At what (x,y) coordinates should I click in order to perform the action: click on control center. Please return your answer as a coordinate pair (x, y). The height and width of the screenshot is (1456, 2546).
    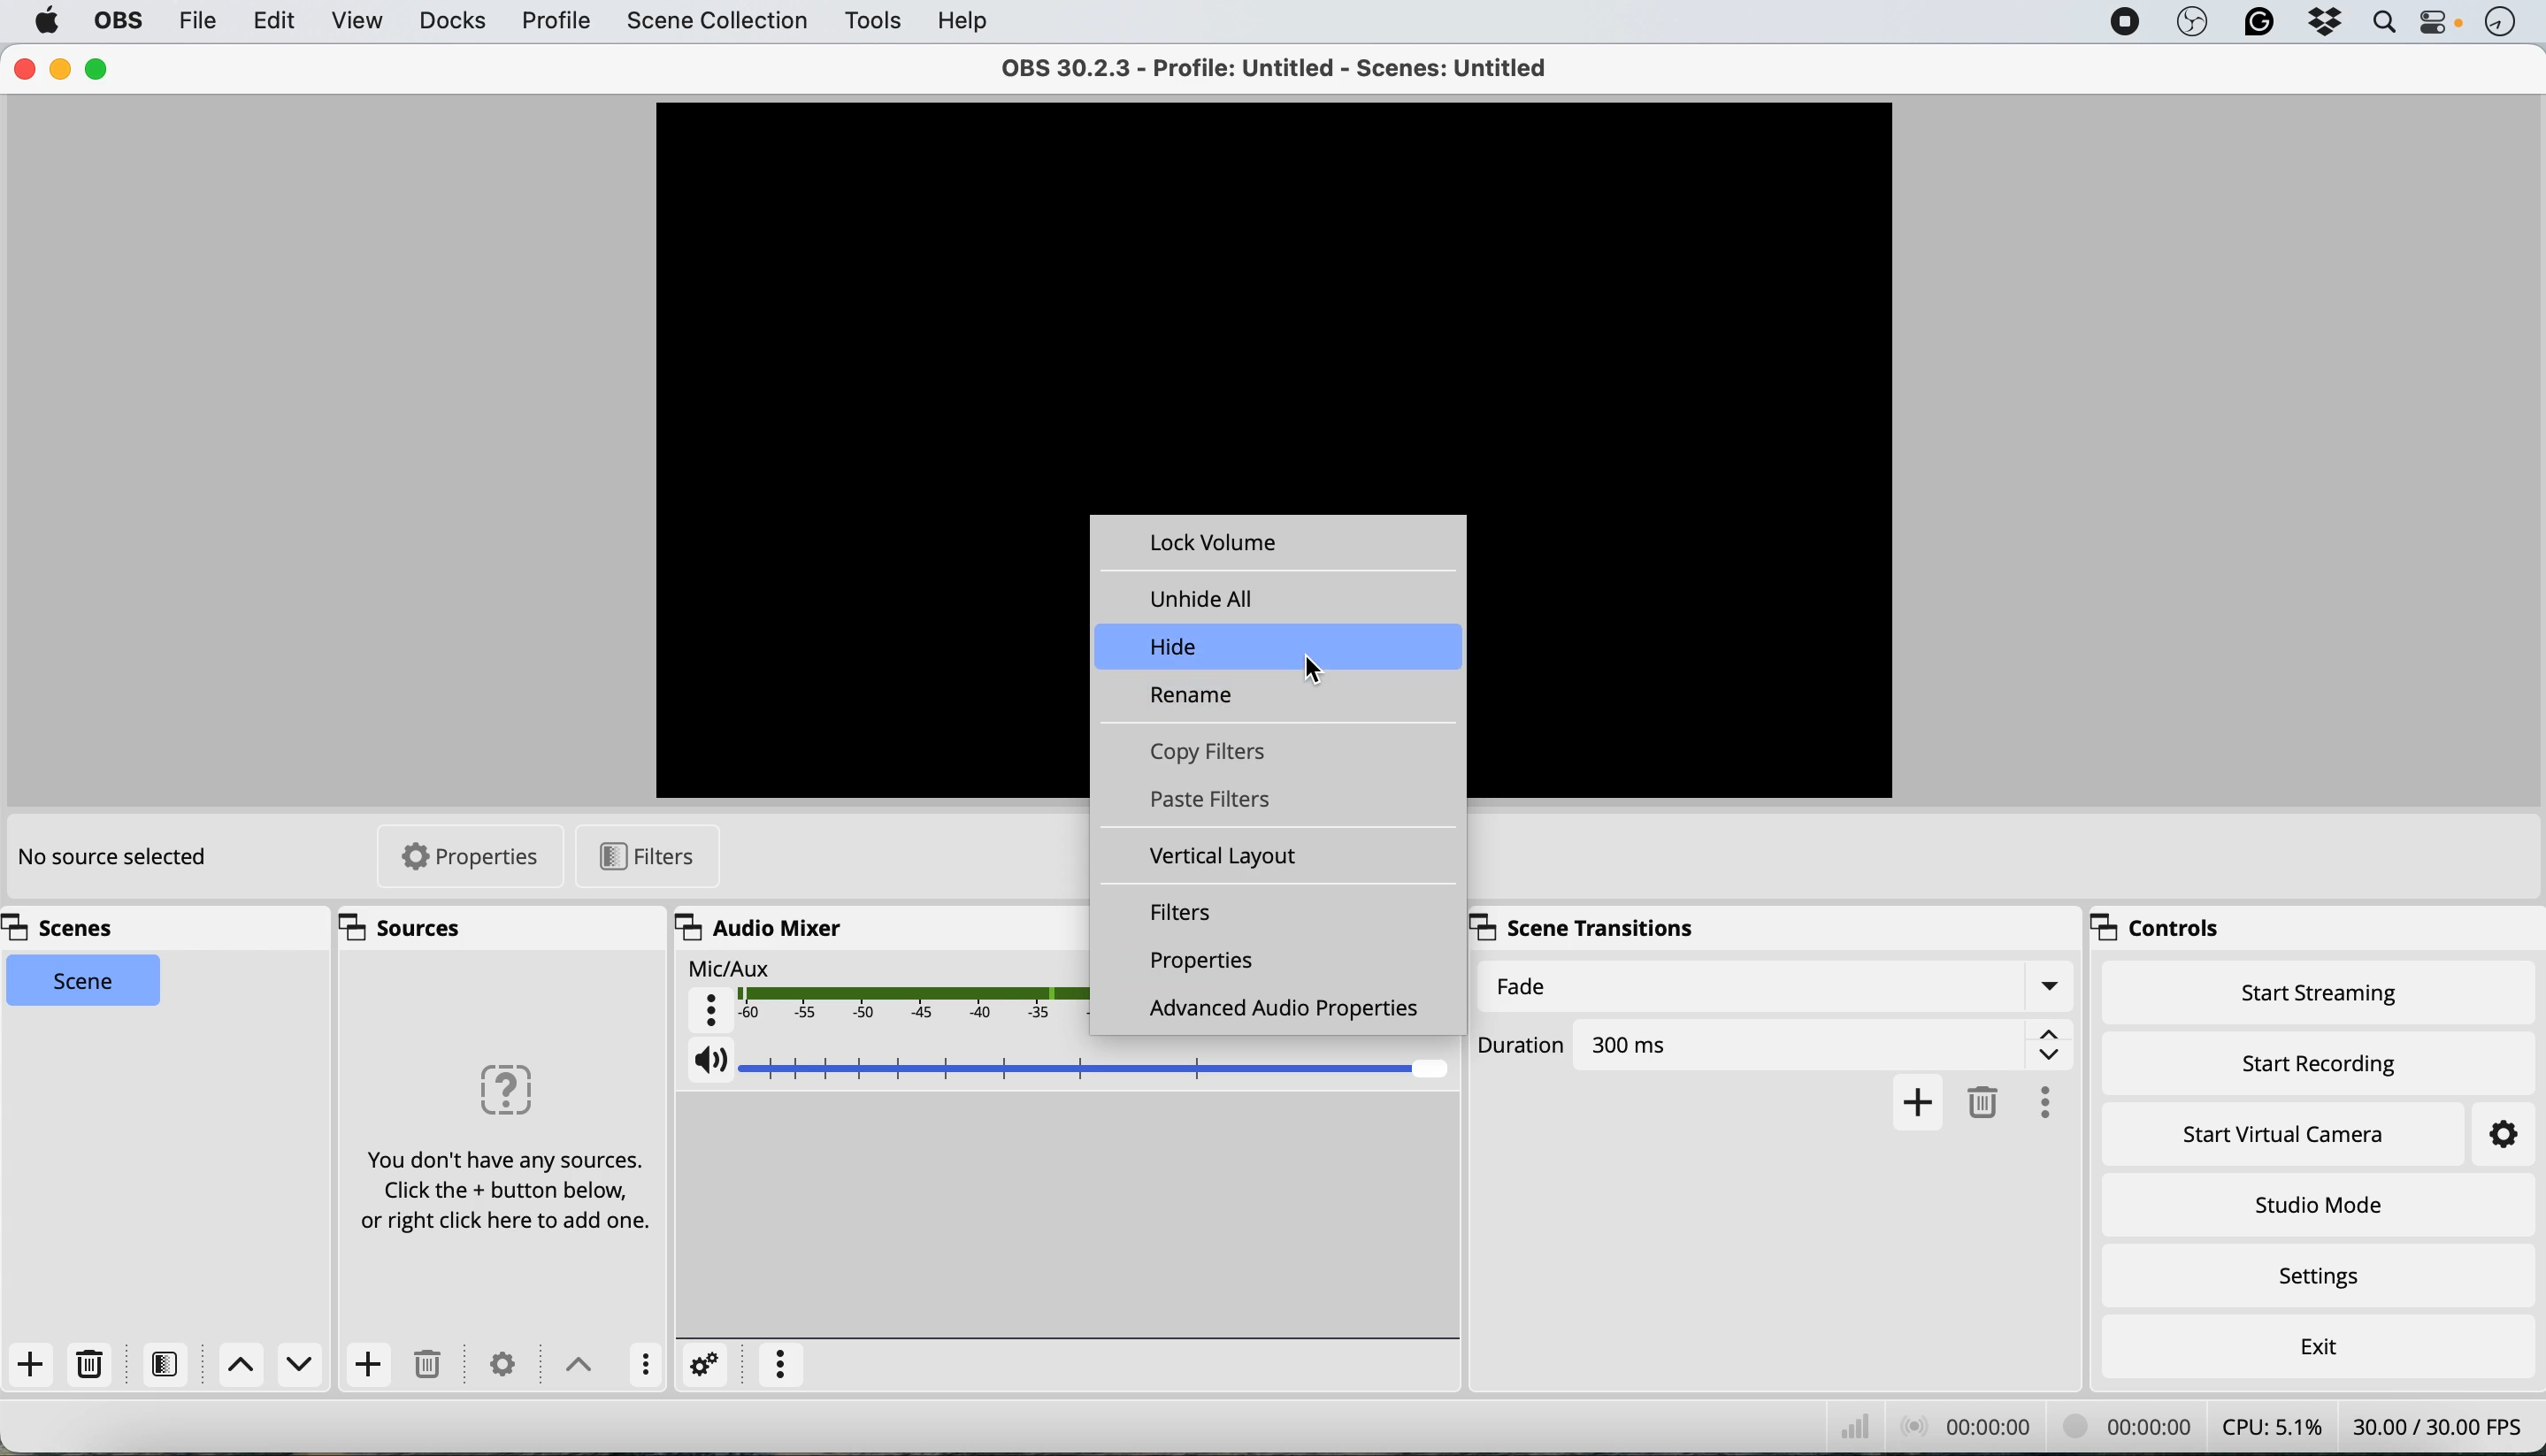
    Looking at the image, I should click on (2445, 26).